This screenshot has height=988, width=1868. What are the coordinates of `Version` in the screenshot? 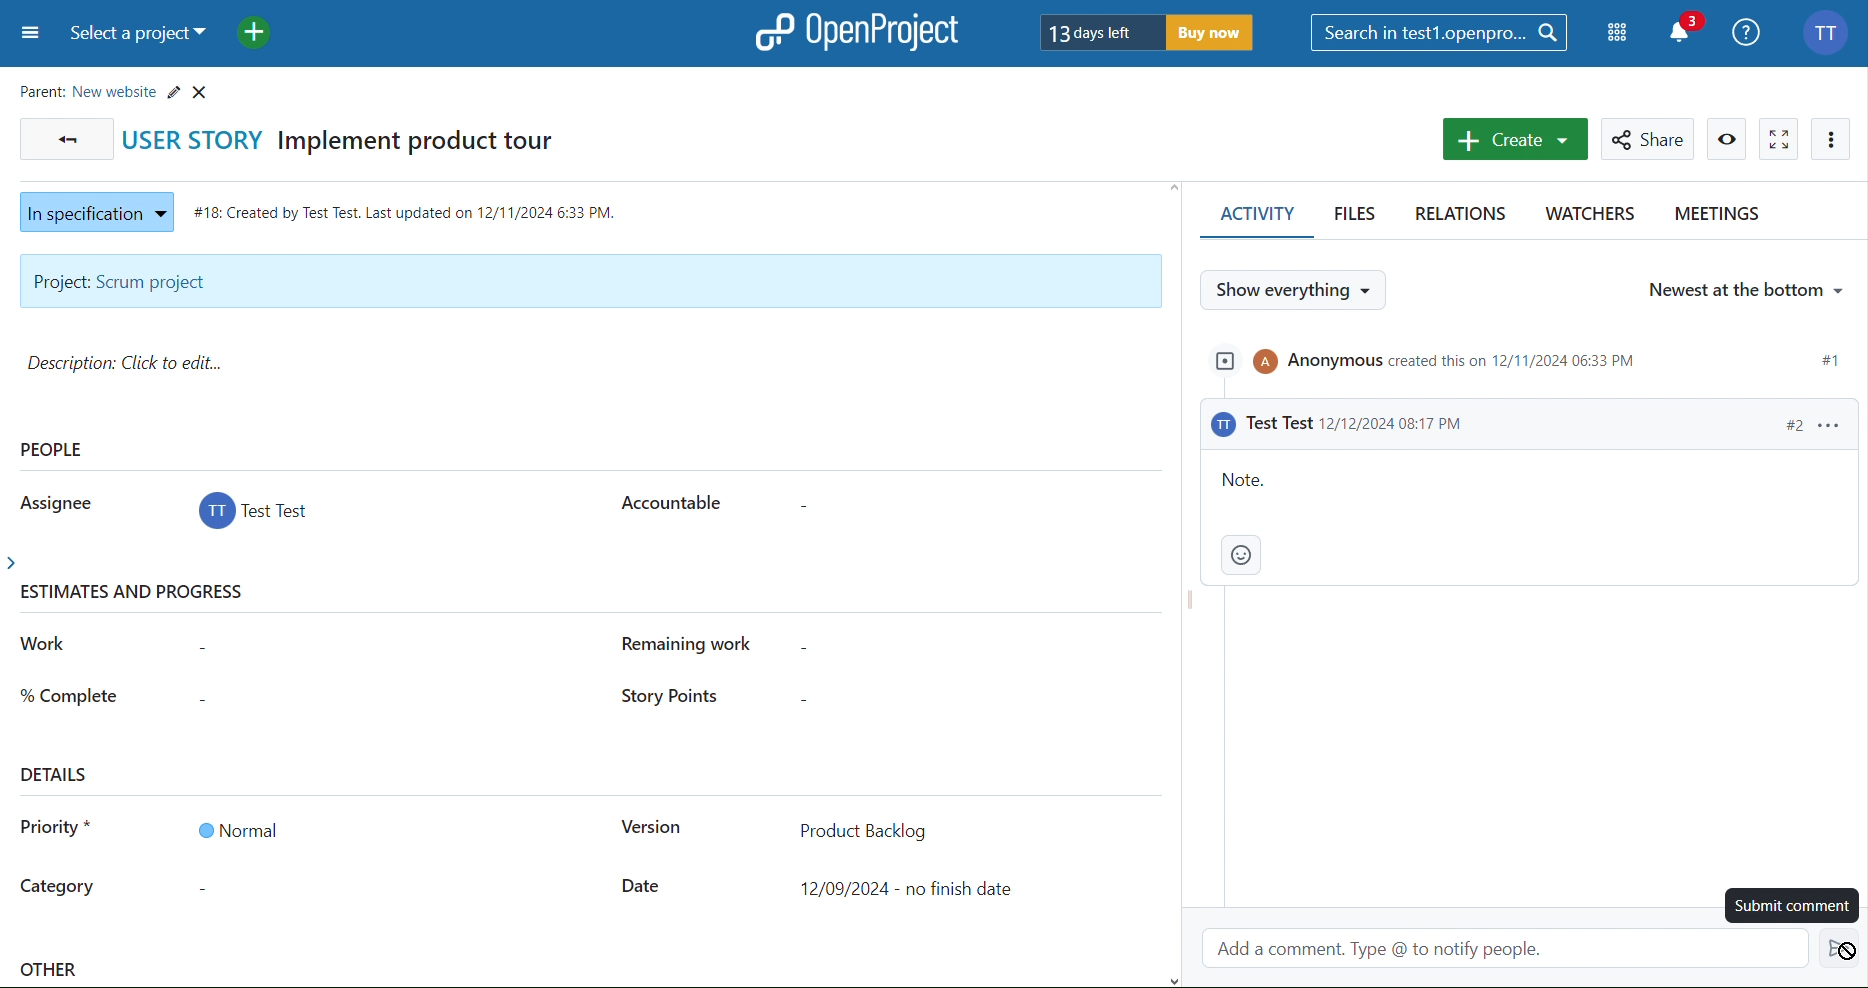 It's located at (650, 830).